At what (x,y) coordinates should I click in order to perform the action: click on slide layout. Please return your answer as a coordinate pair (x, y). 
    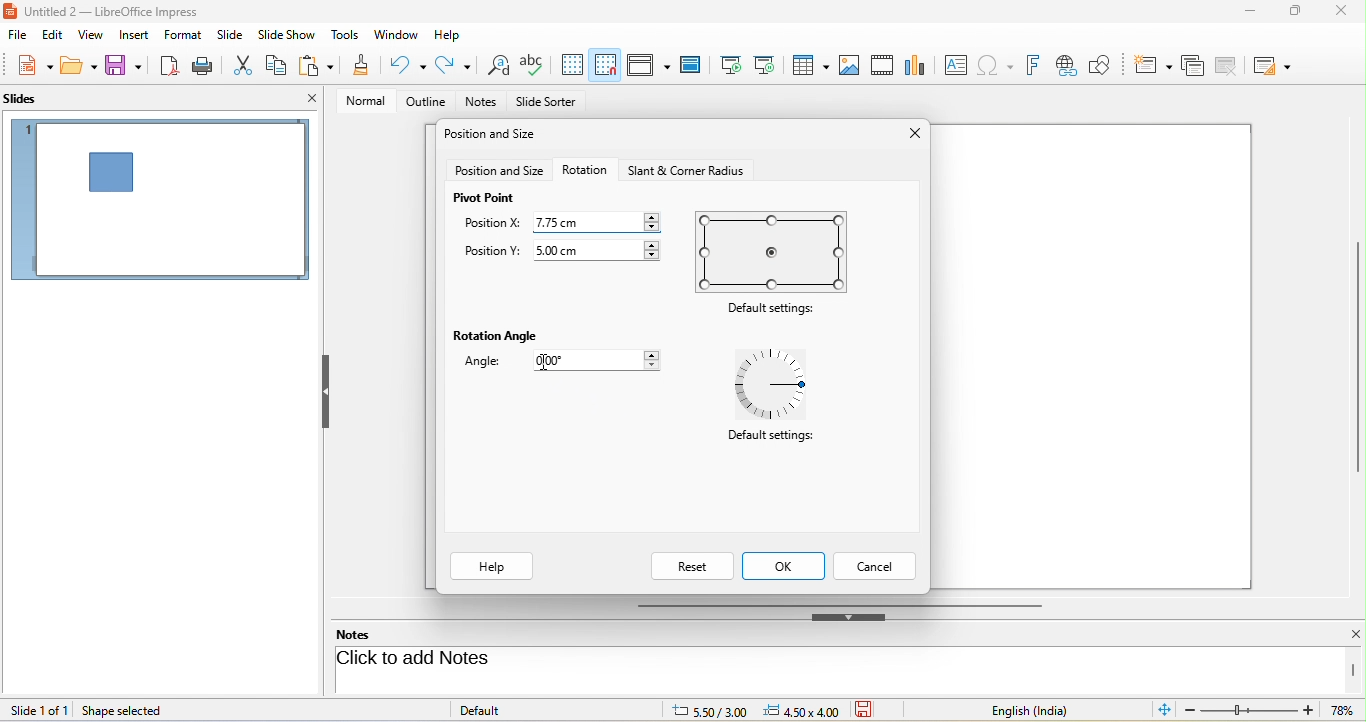
    Looking at the image, I should click on (1277, 64).